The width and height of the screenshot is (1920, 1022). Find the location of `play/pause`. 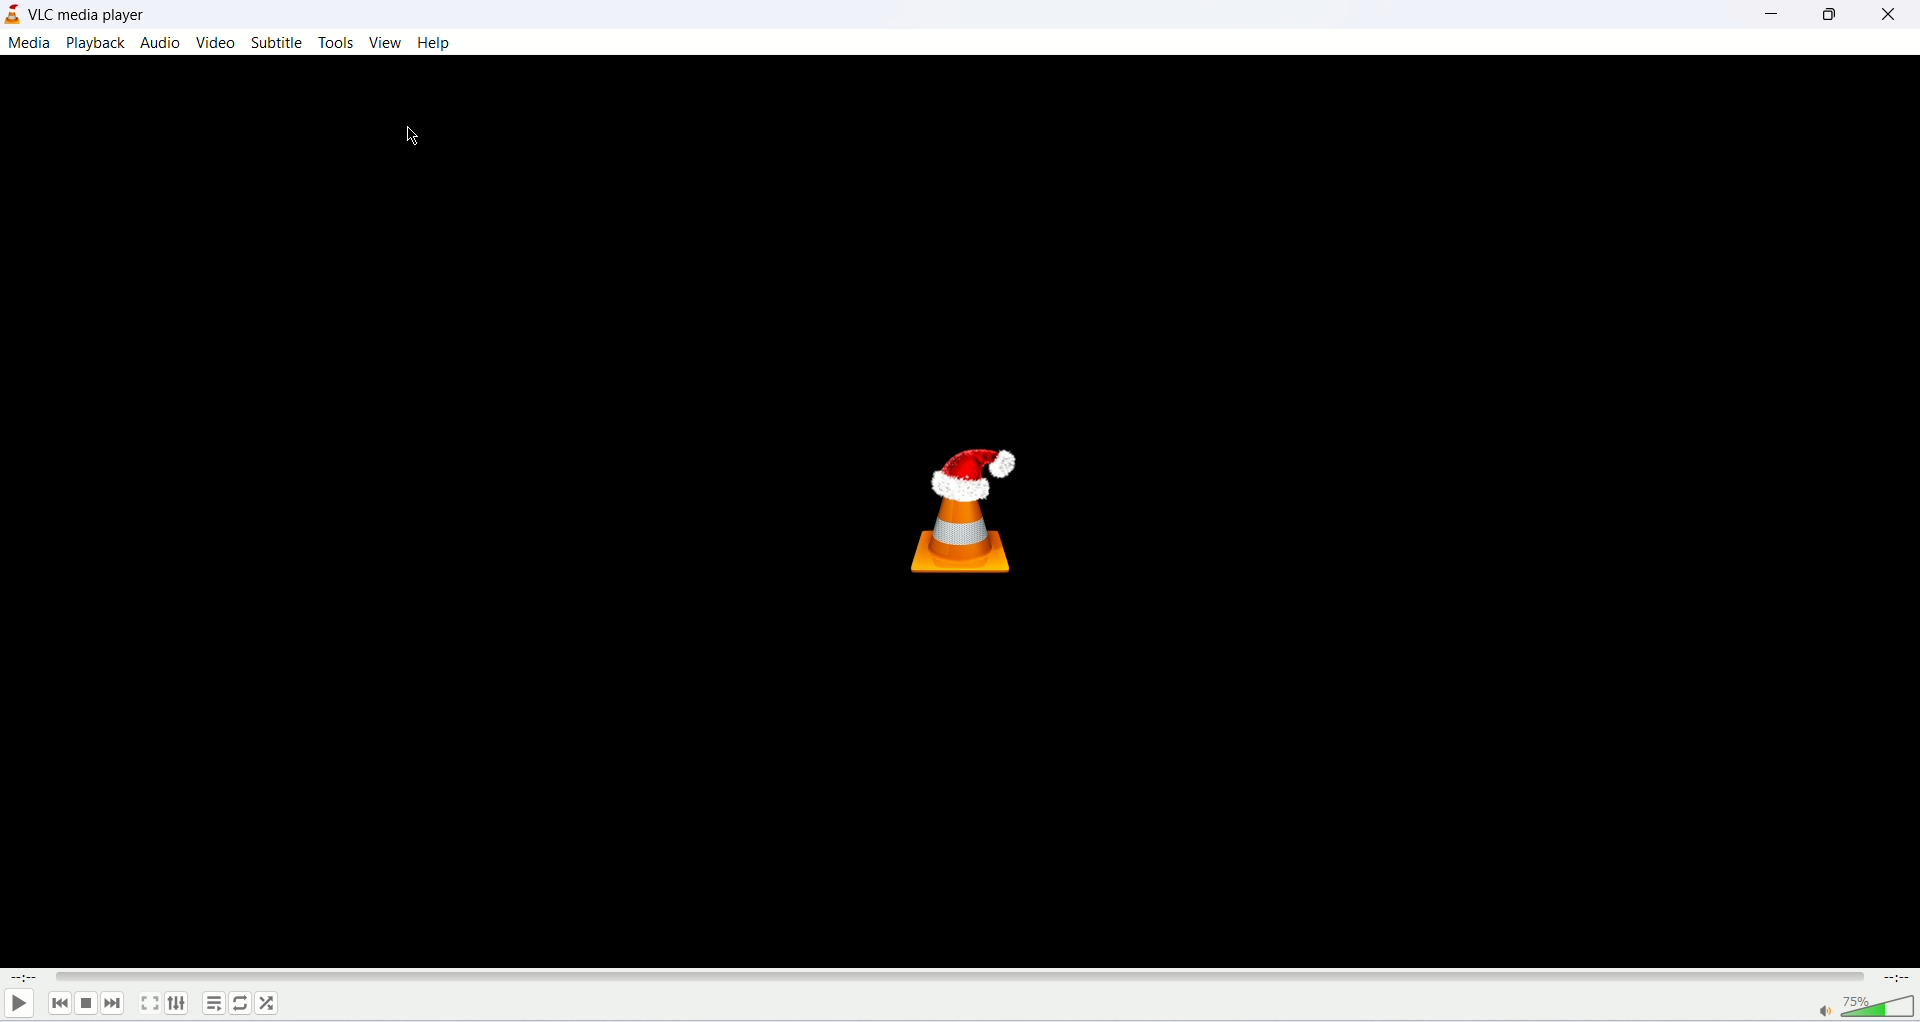

play/pause is located at coordinates (17, 1004).